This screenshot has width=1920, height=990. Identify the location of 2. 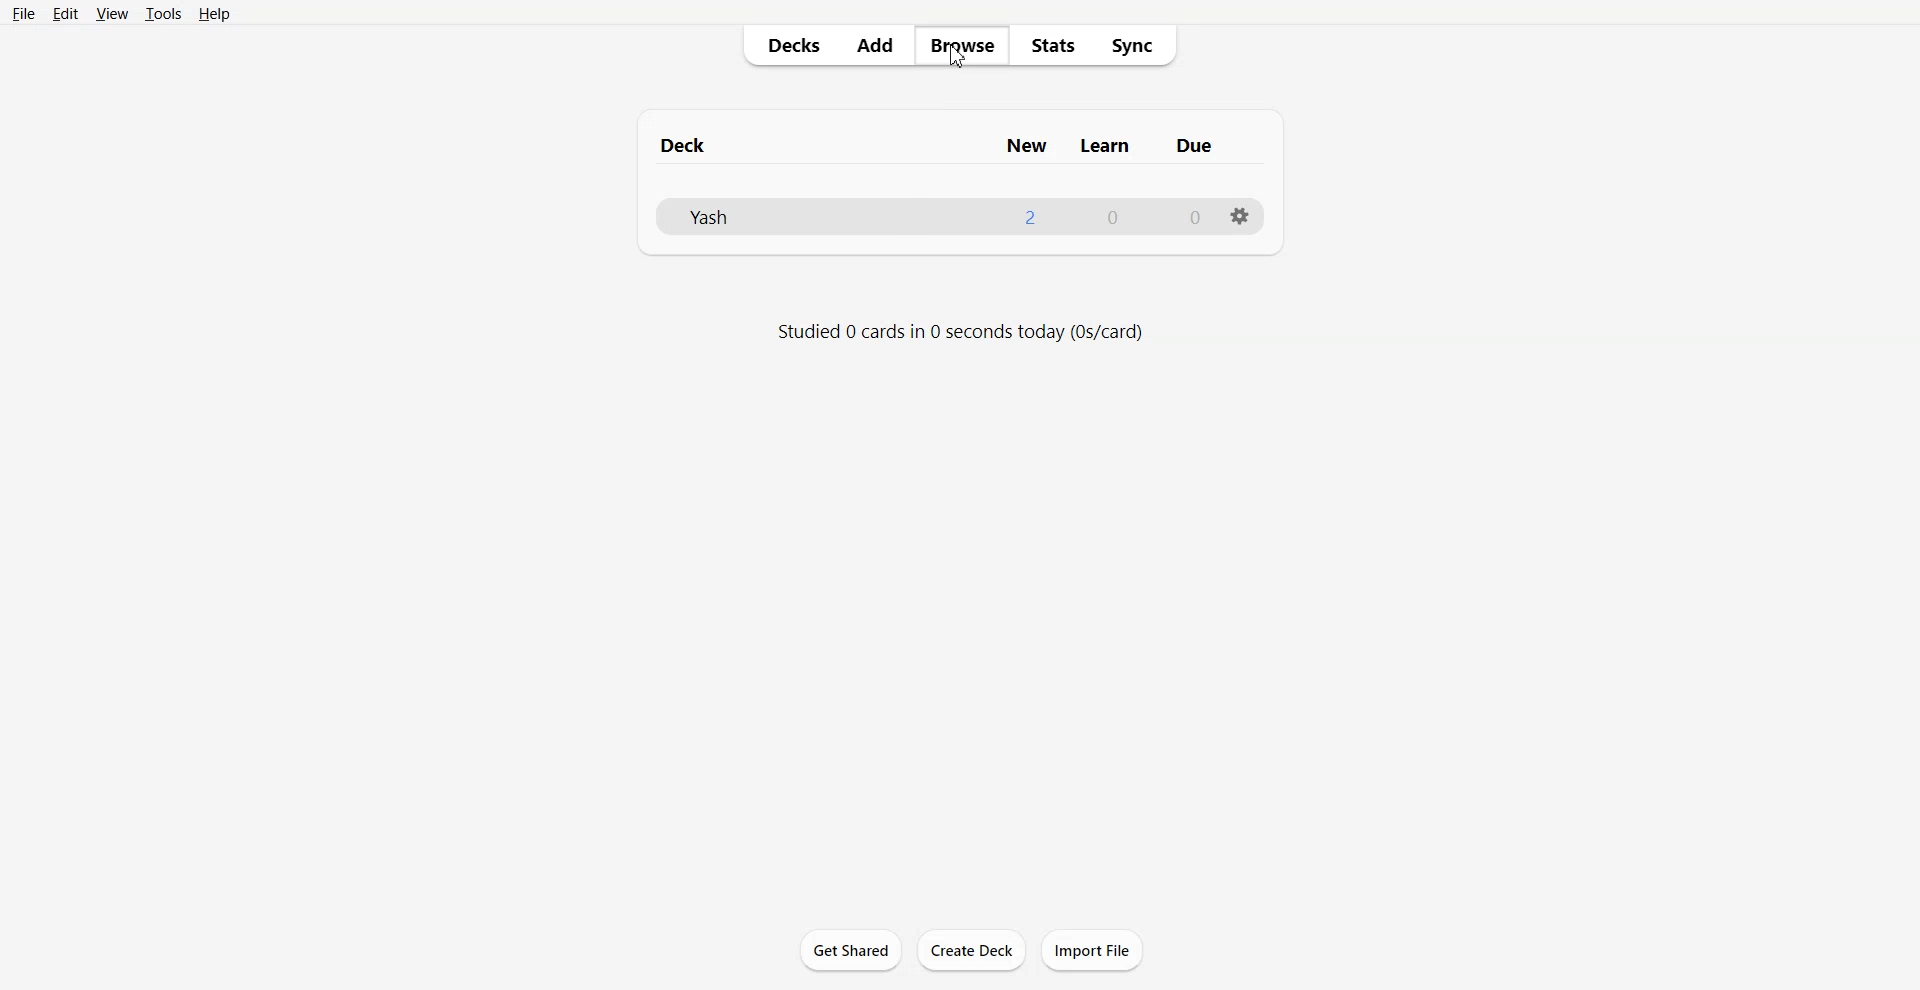
(1025, 214).